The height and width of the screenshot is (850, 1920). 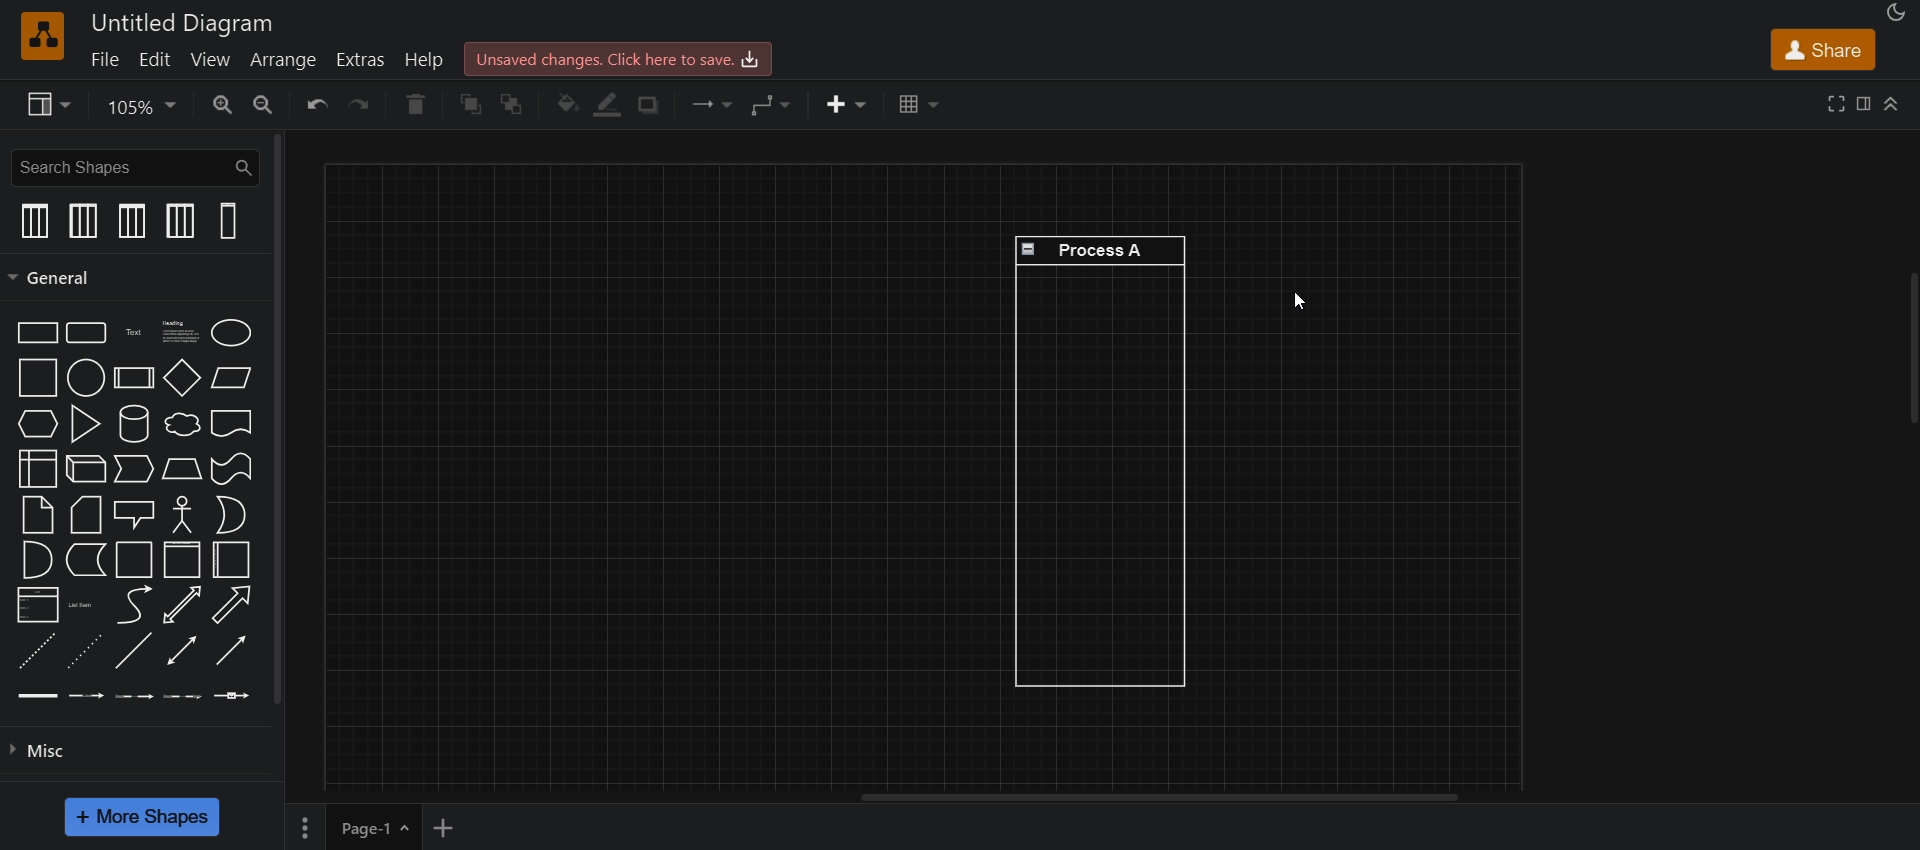 I want to click on file, so click(x=108, y=59).